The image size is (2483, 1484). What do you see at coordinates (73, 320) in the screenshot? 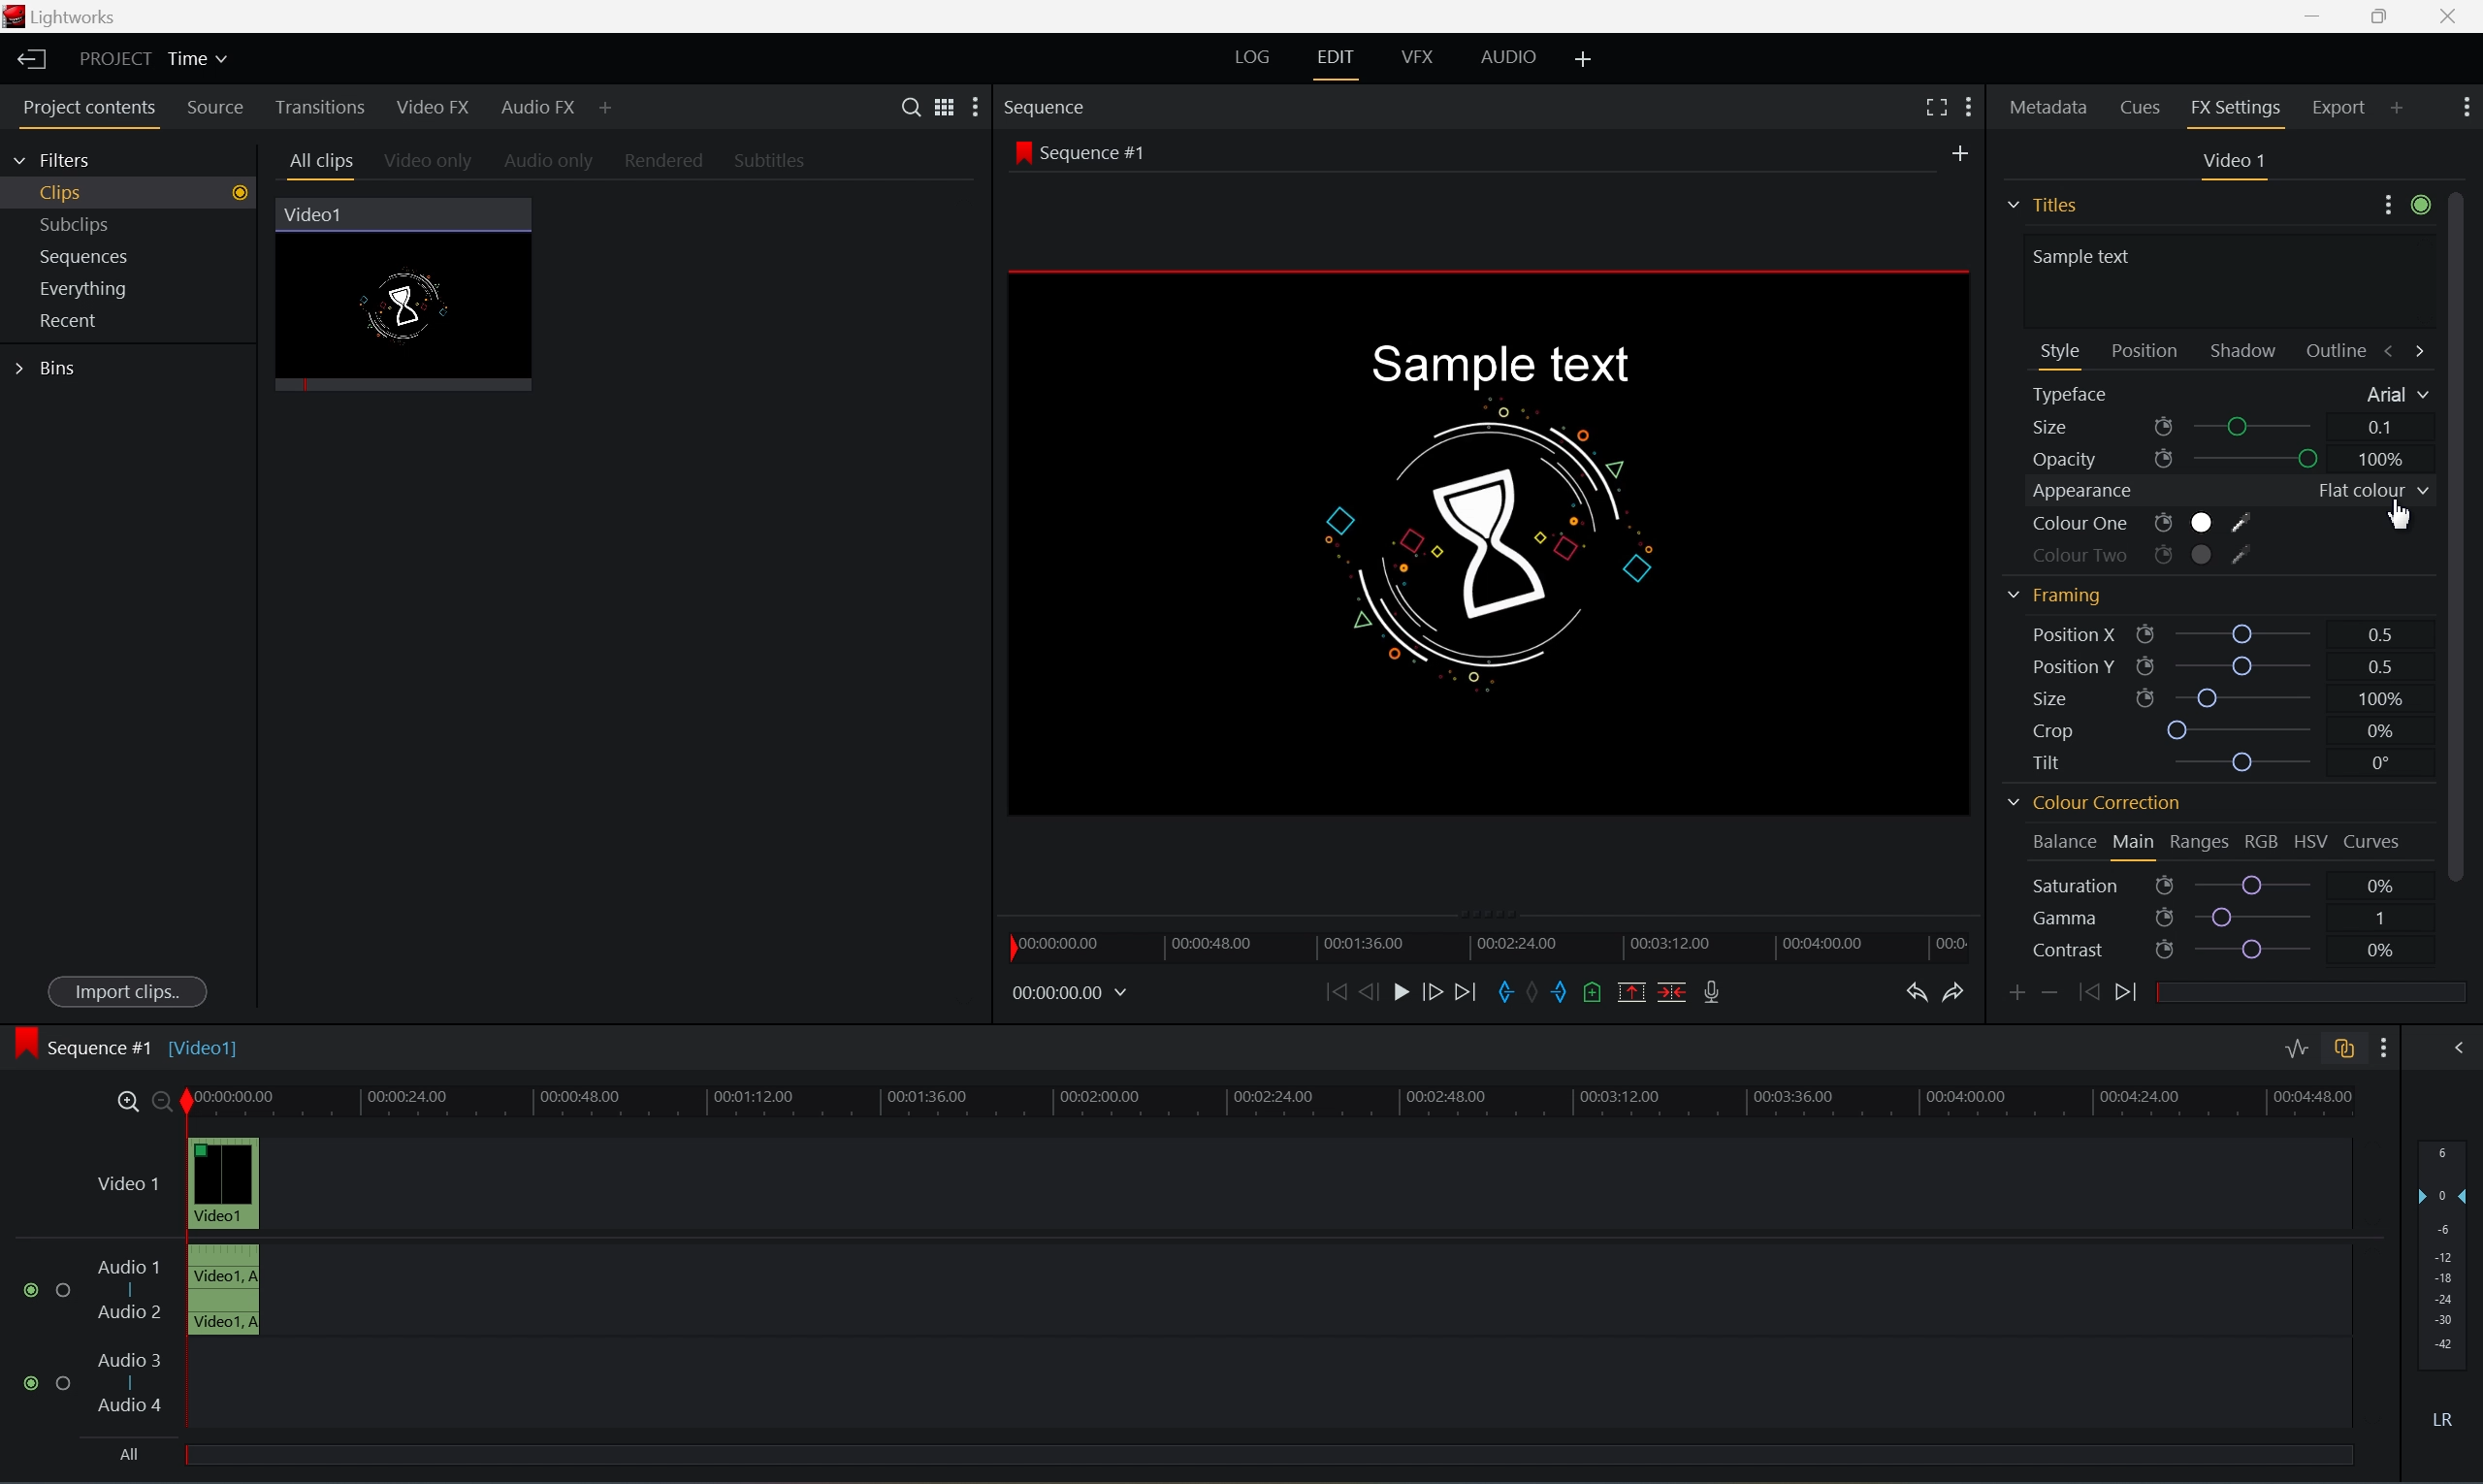
I see `Recent` at bounding box center [73, 320].